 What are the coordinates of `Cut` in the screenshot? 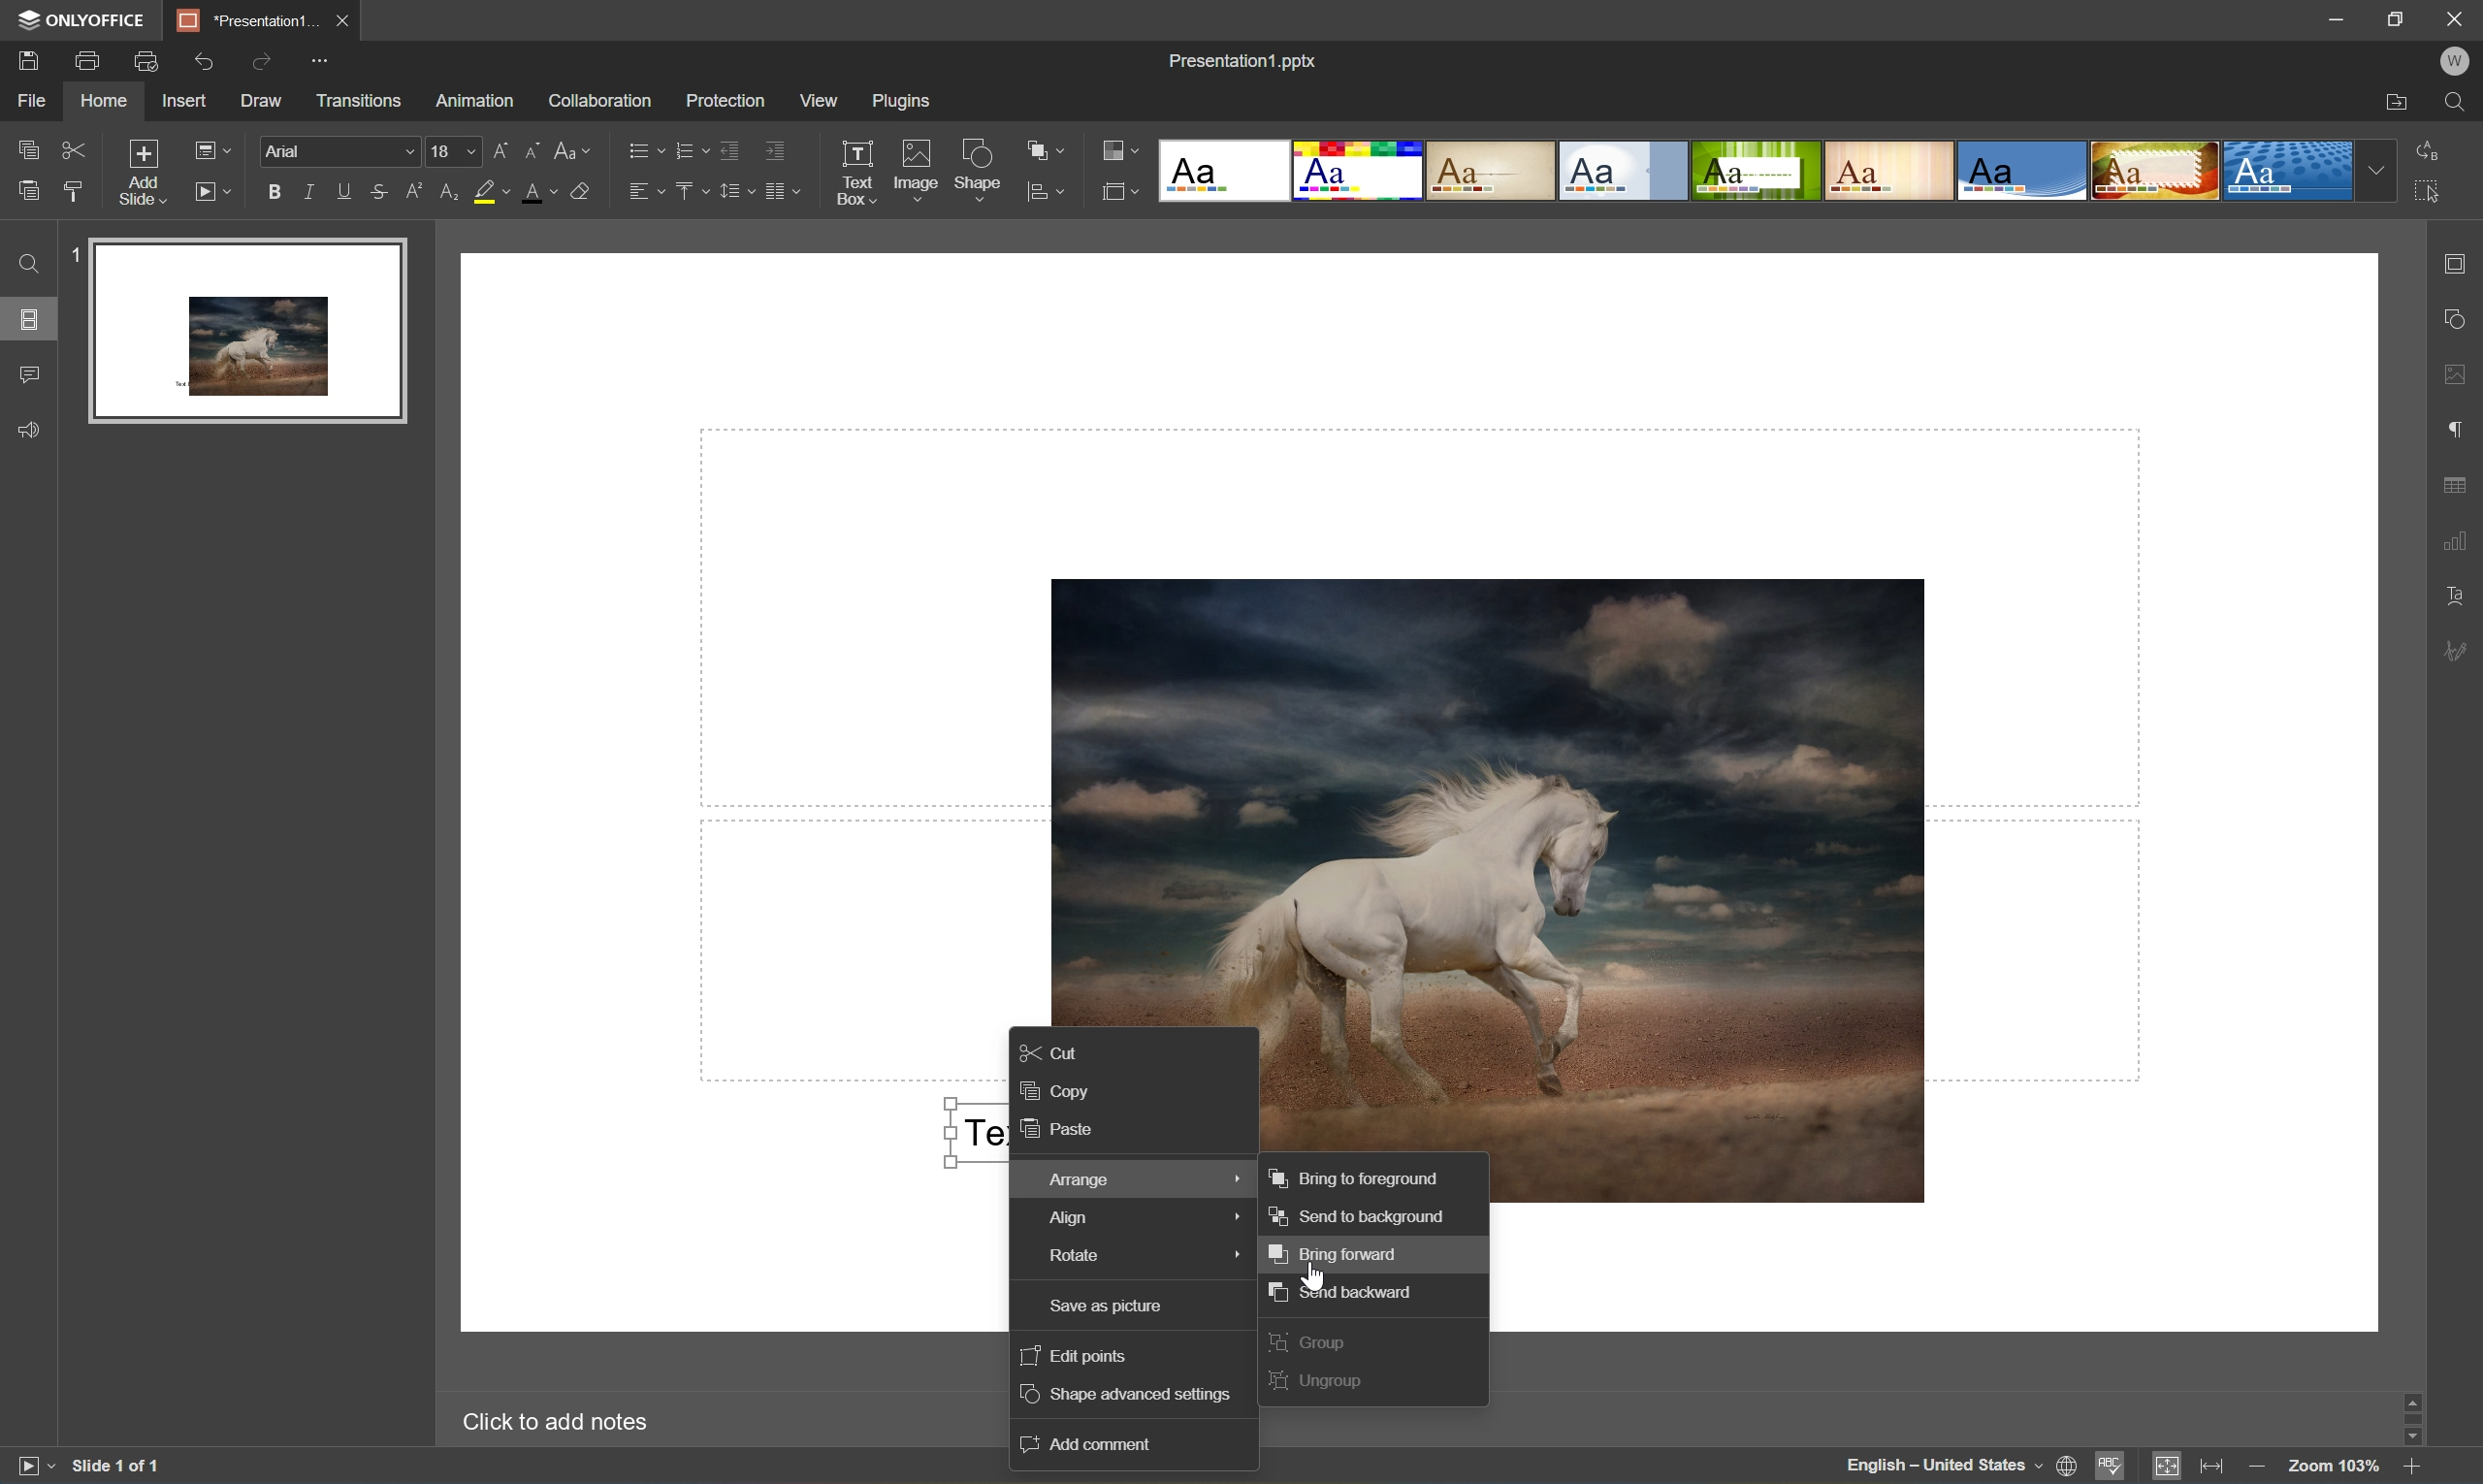 It's located at (75, 149).